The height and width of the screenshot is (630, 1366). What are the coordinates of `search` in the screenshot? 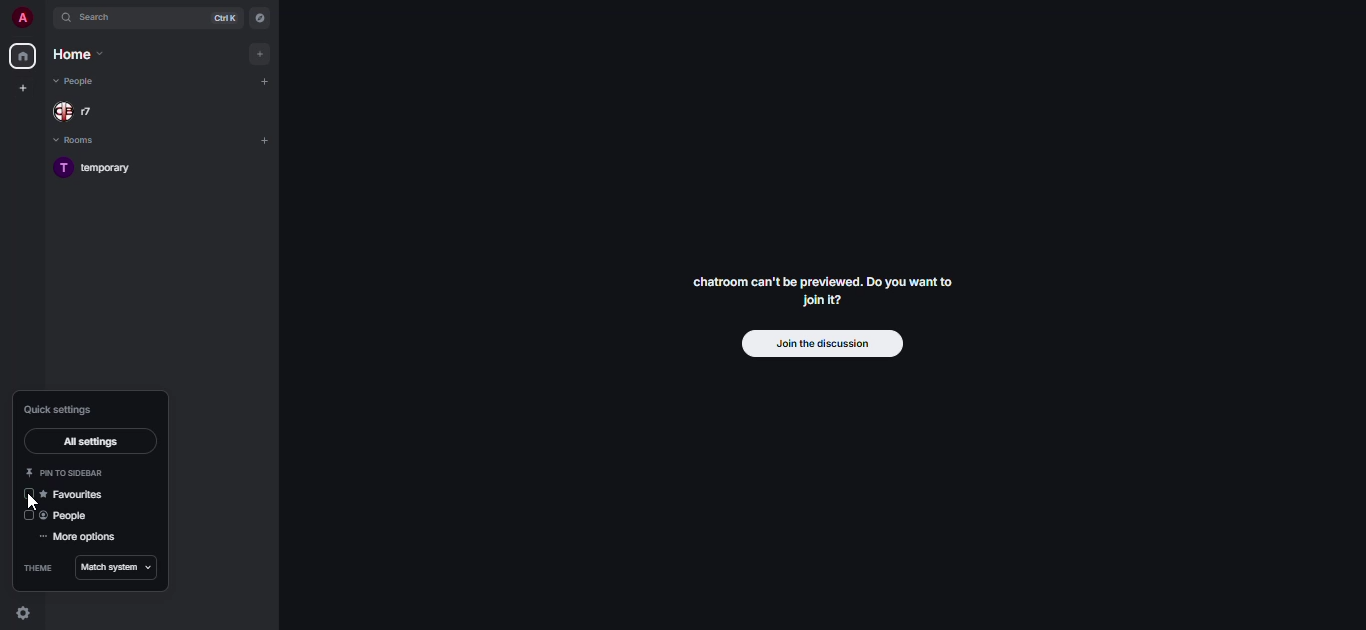 It's located at (97, 19).